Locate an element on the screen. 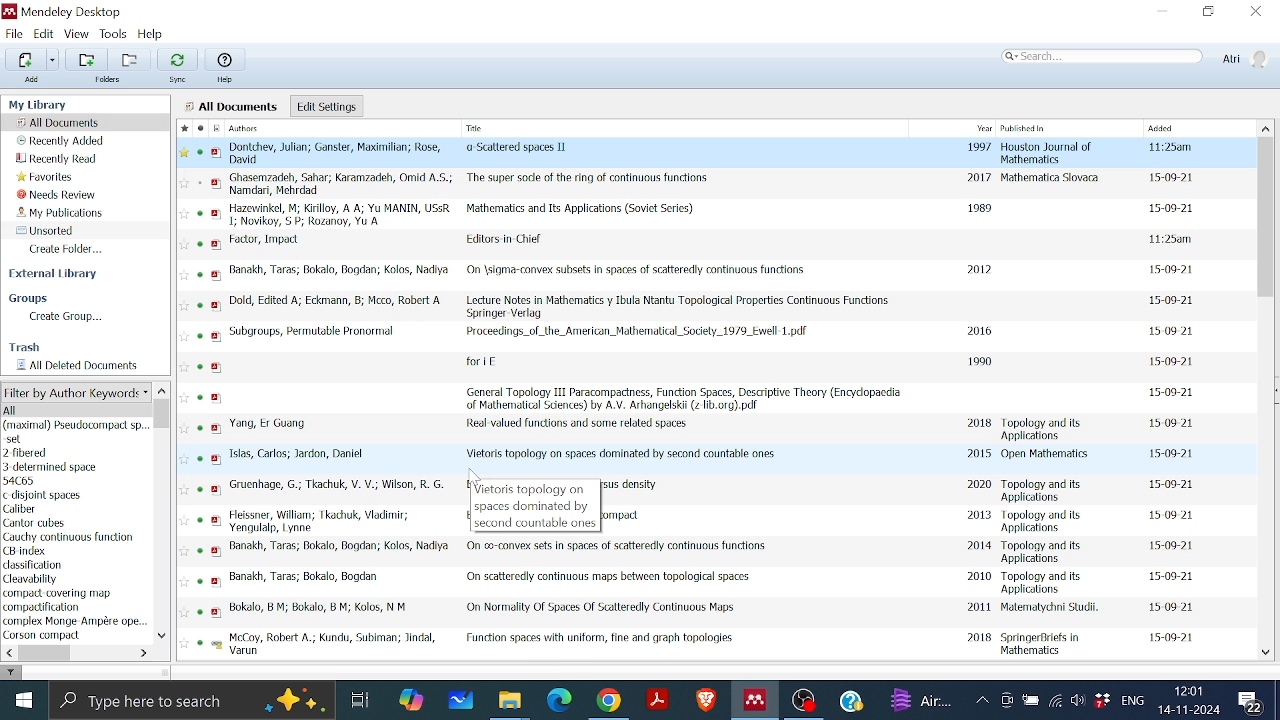 This screenshot has width=1280, height=720. Favourite is located at coordinates (186, 367).